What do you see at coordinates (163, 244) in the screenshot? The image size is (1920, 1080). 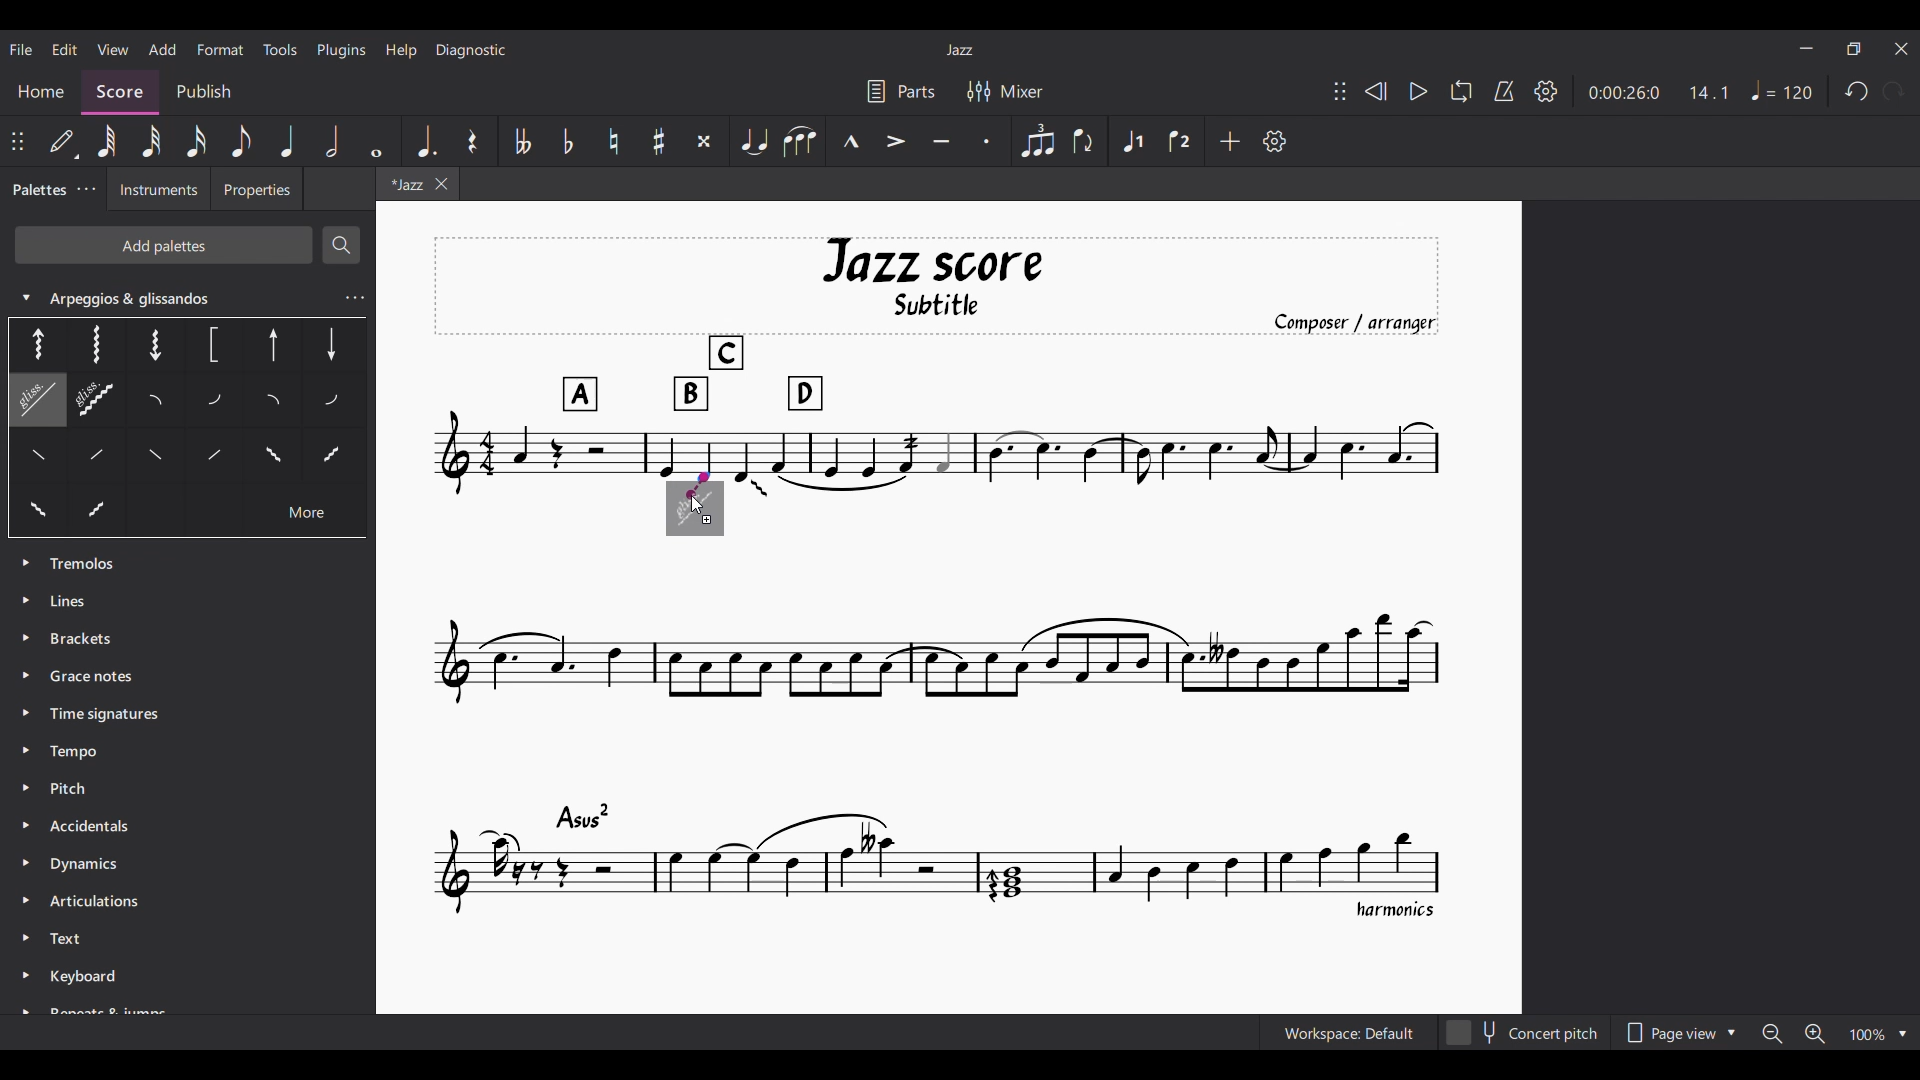 I see `Add palettes` at bounding box center [163, 244].